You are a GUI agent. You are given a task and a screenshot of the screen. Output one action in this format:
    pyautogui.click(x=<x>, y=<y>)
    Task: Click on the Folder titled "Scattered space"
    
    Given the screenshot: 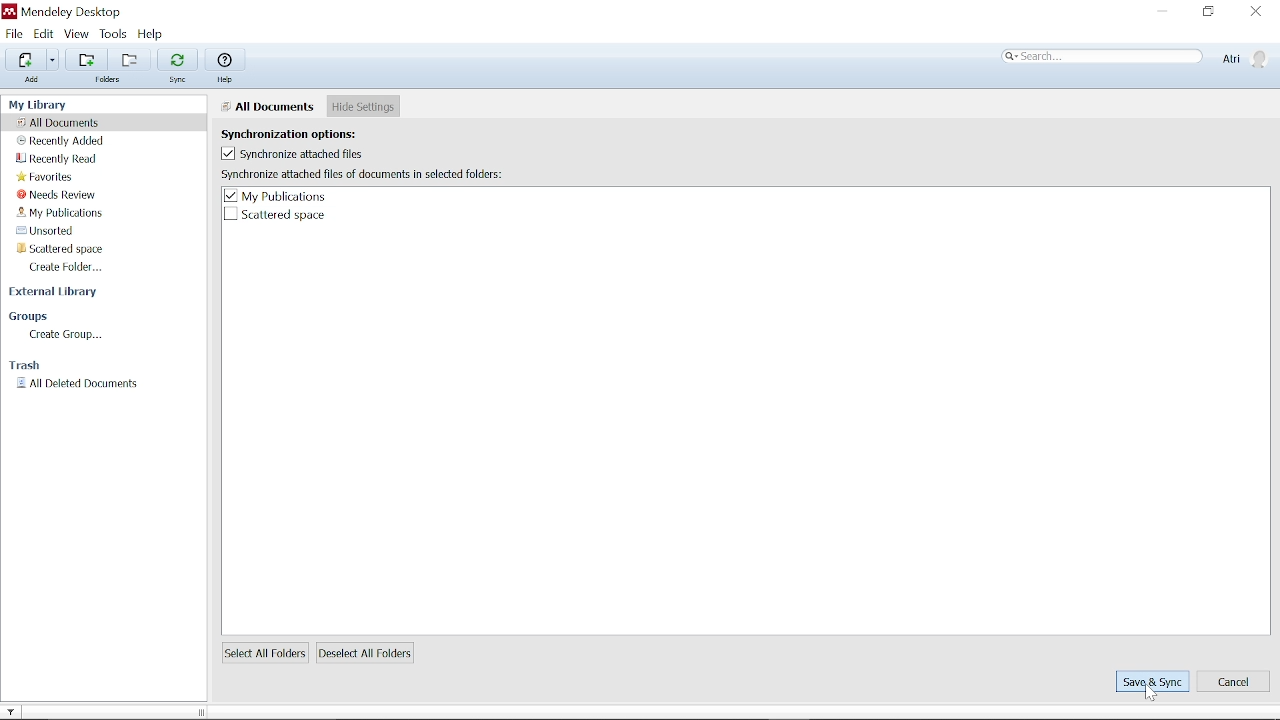 What is the action you would take?
    pyautogui.click(x=71, y=250)
    